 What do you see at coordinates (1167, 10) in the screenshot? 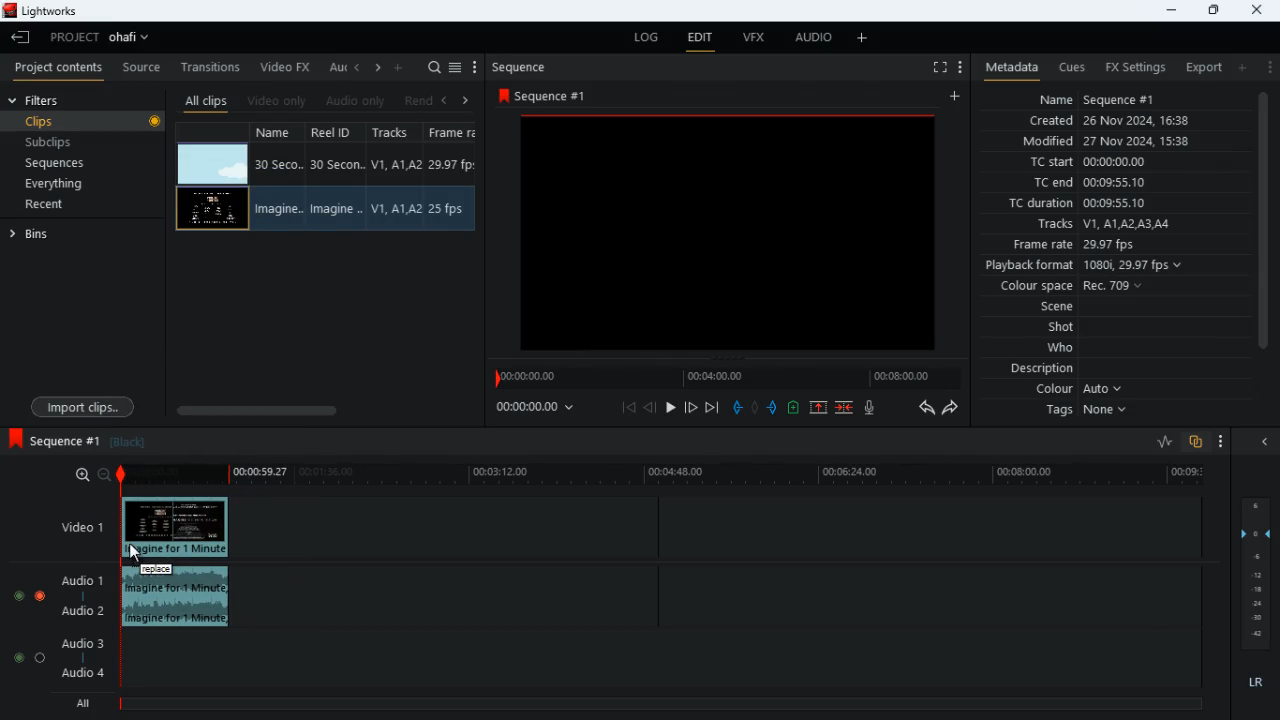
I see `minimize` at bounding box center [1167, 10].